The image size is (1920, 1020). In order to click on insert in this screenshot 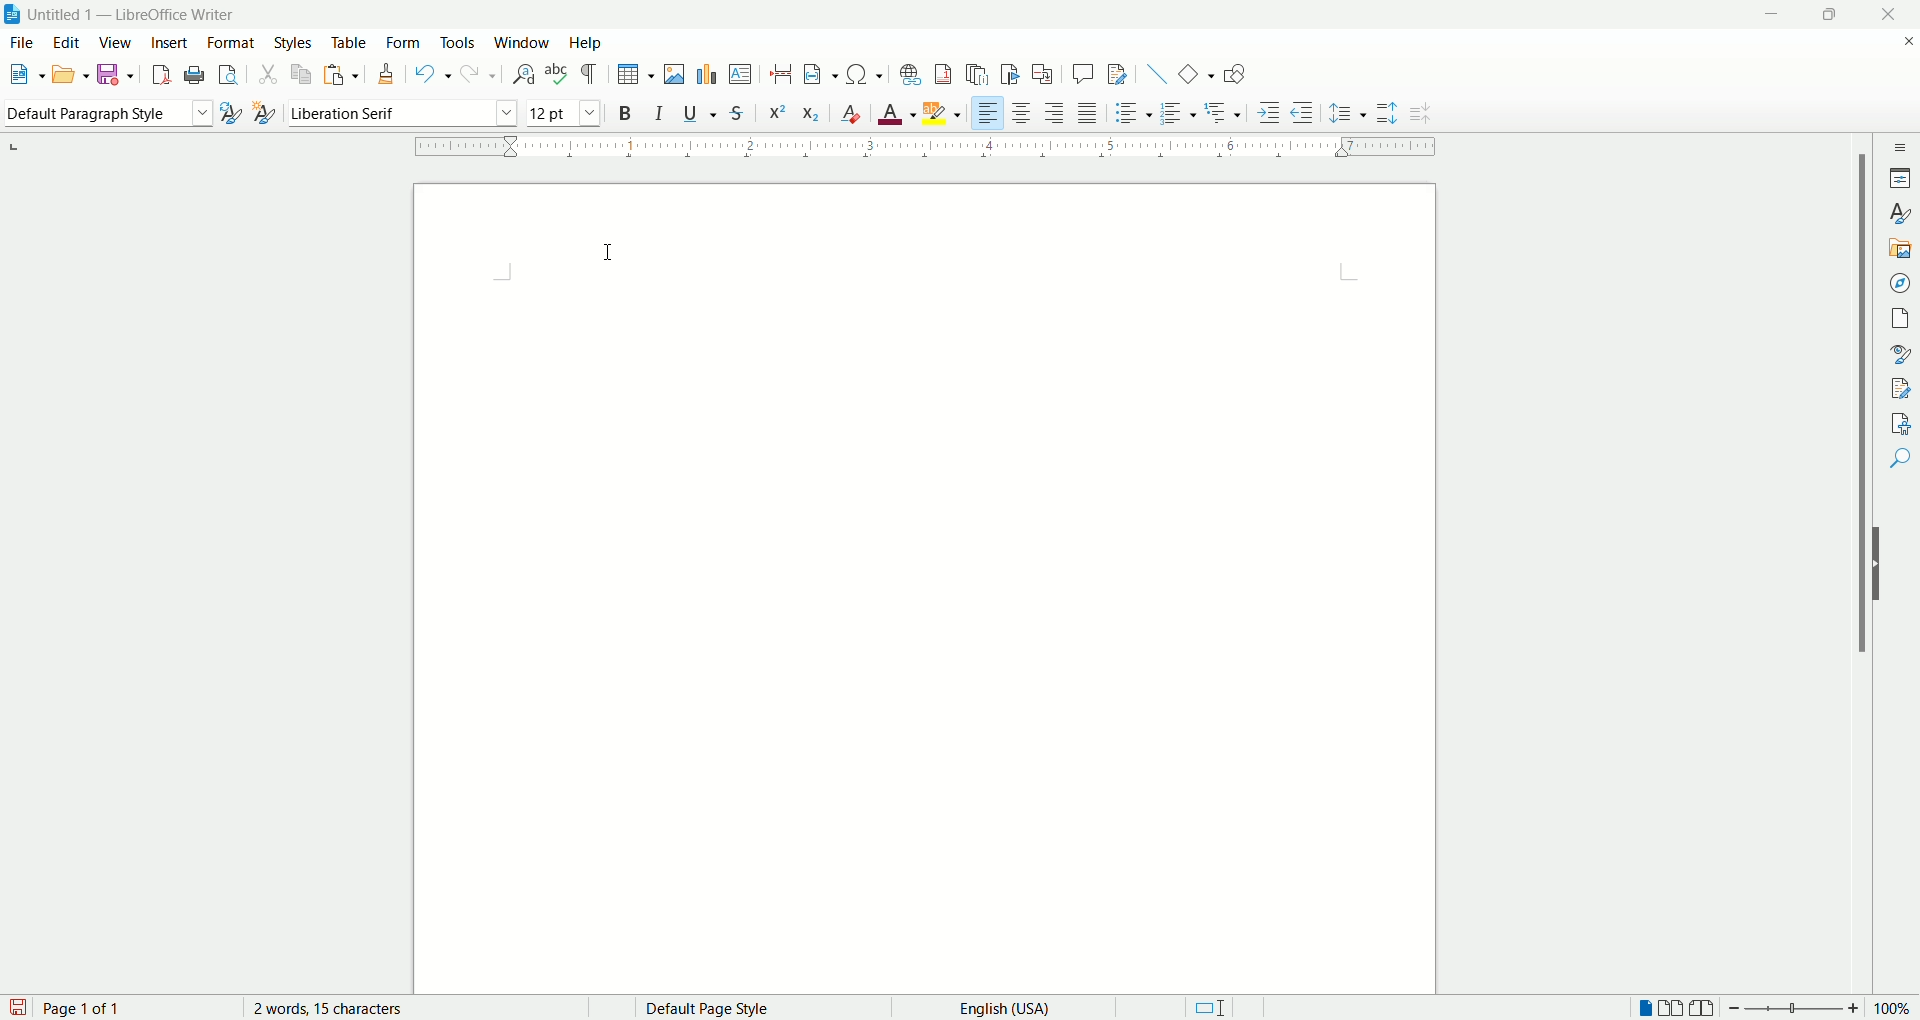, I will do `click(169, 42)`.